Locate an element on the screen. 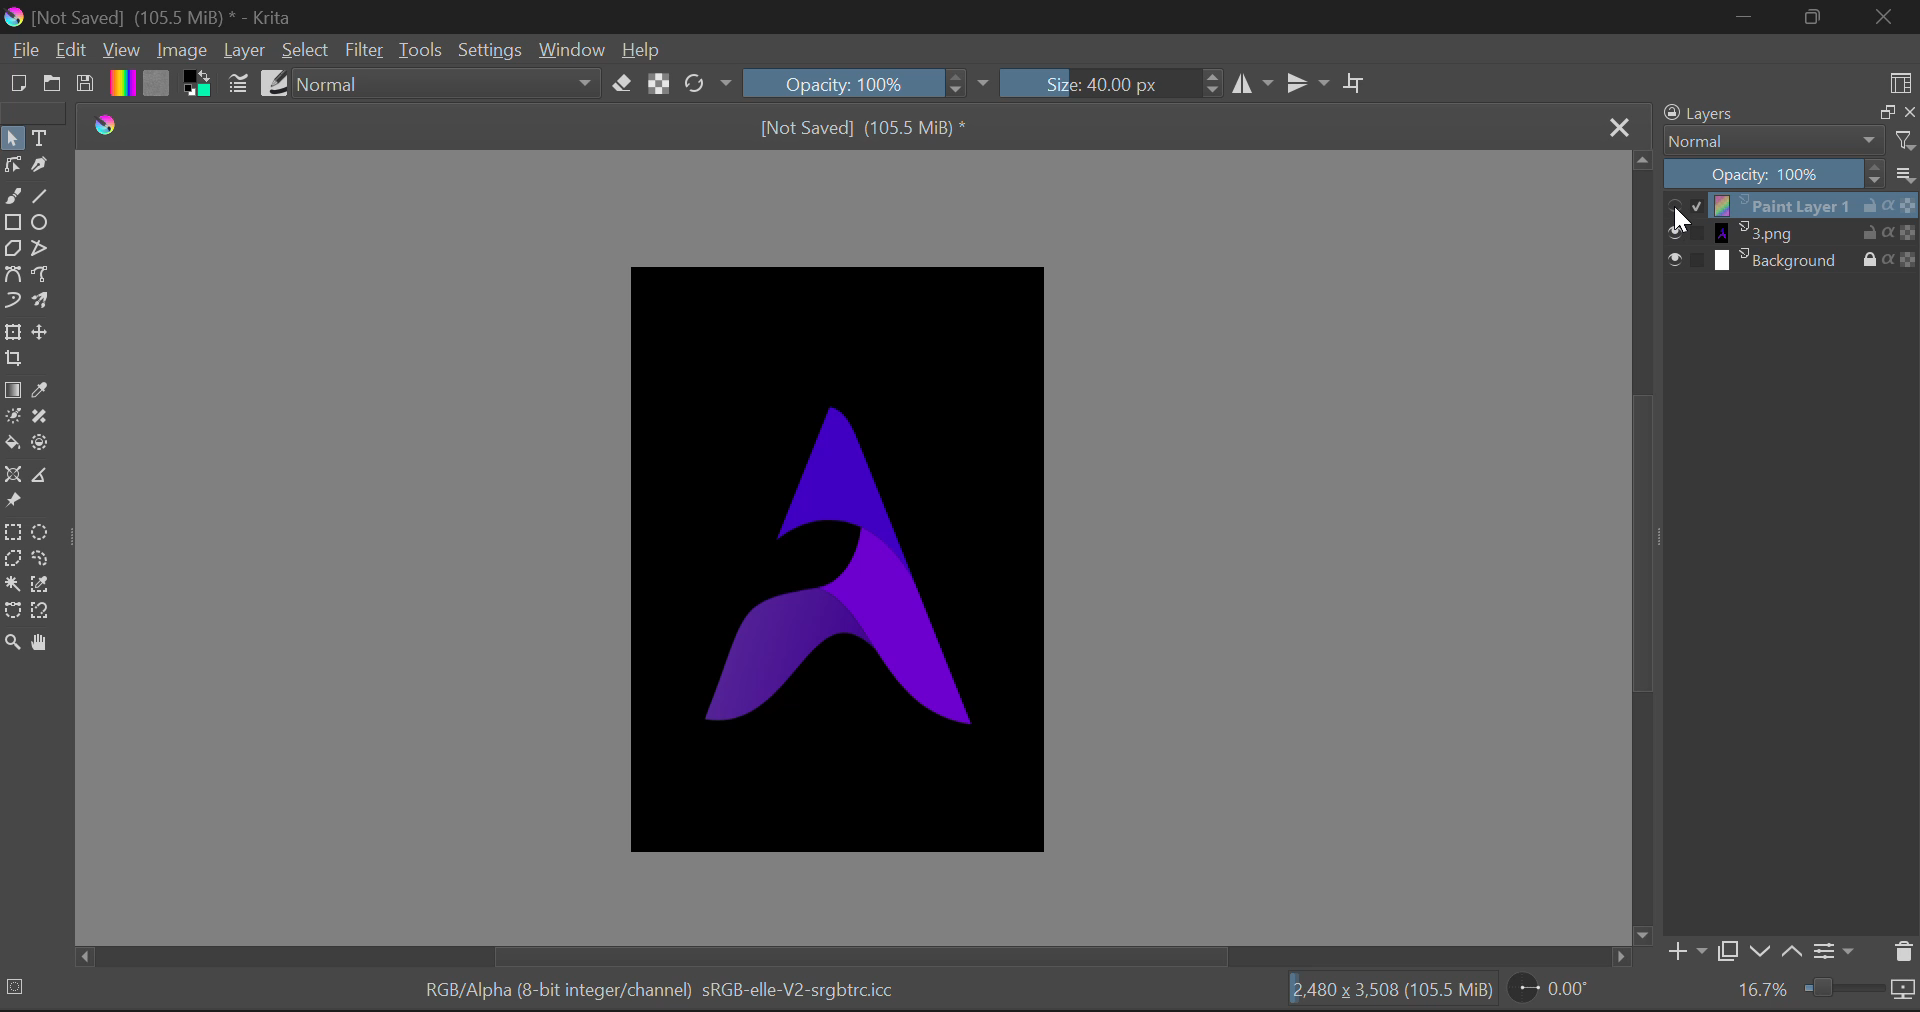  logo is located at coordinates (111, 127).